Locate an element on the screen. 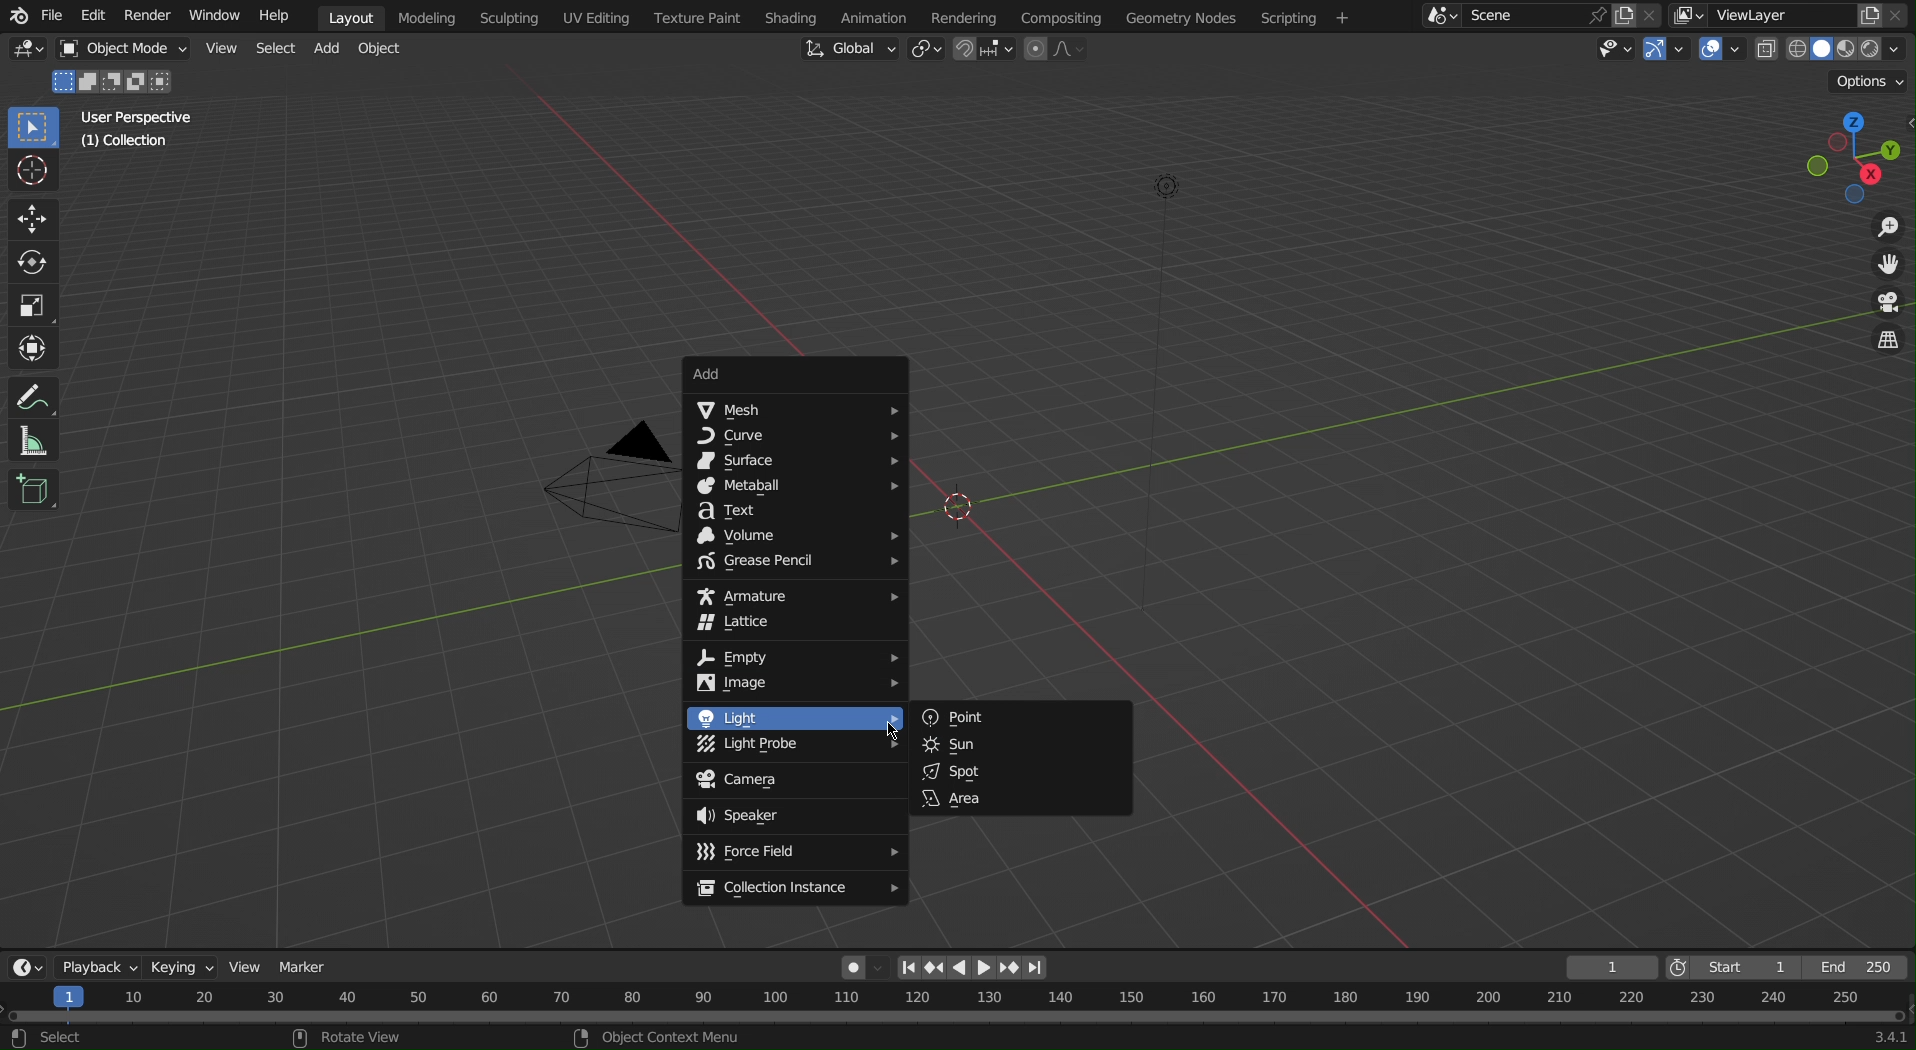  Camera selected is located at coordinates (585, 485).